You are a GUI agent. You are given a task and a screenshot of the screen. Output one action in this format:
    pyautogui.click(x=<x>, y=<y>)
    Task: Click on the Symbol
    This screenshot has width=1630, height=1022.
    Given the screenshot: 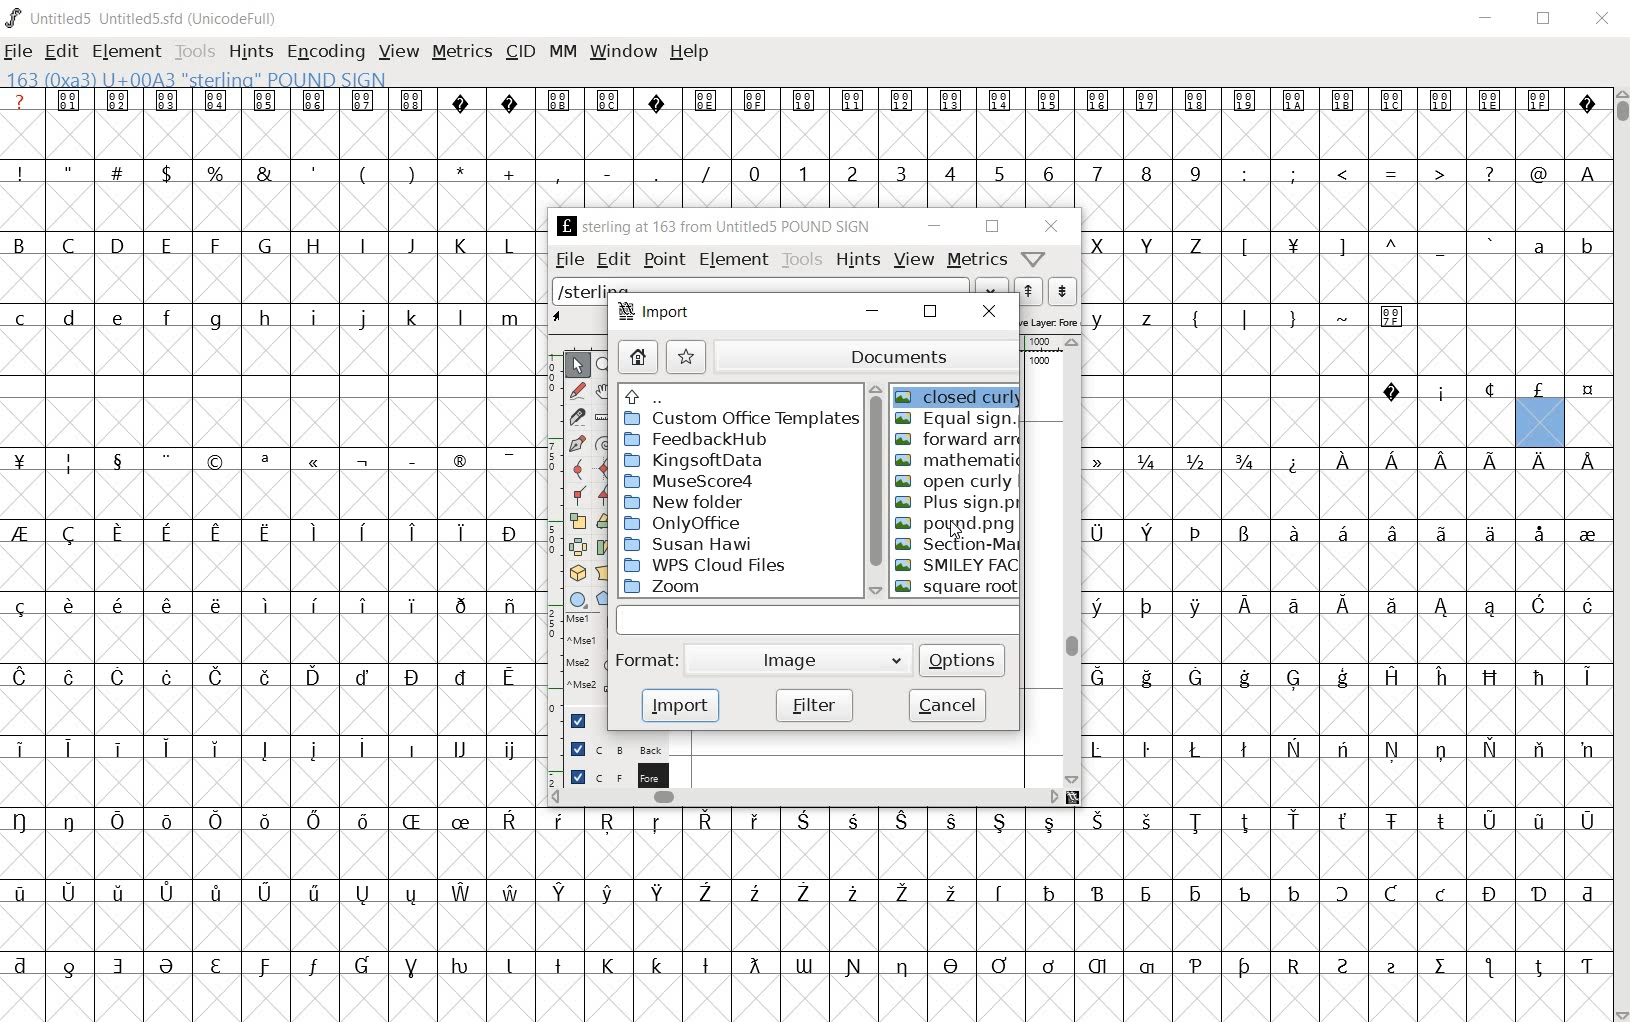 What is the action you would take?
    pyautogui.click(x=950, y=967)
    